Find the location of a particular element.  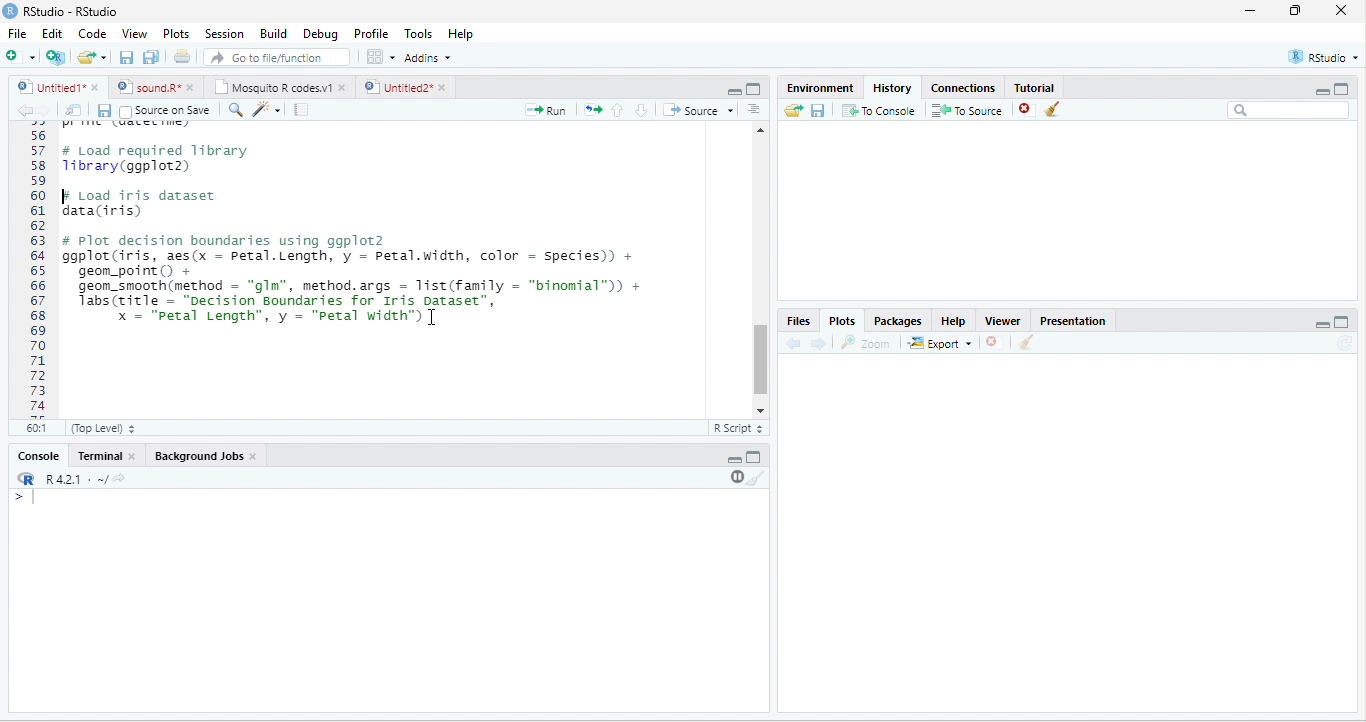

maximize is located at coordinates (754, 89).